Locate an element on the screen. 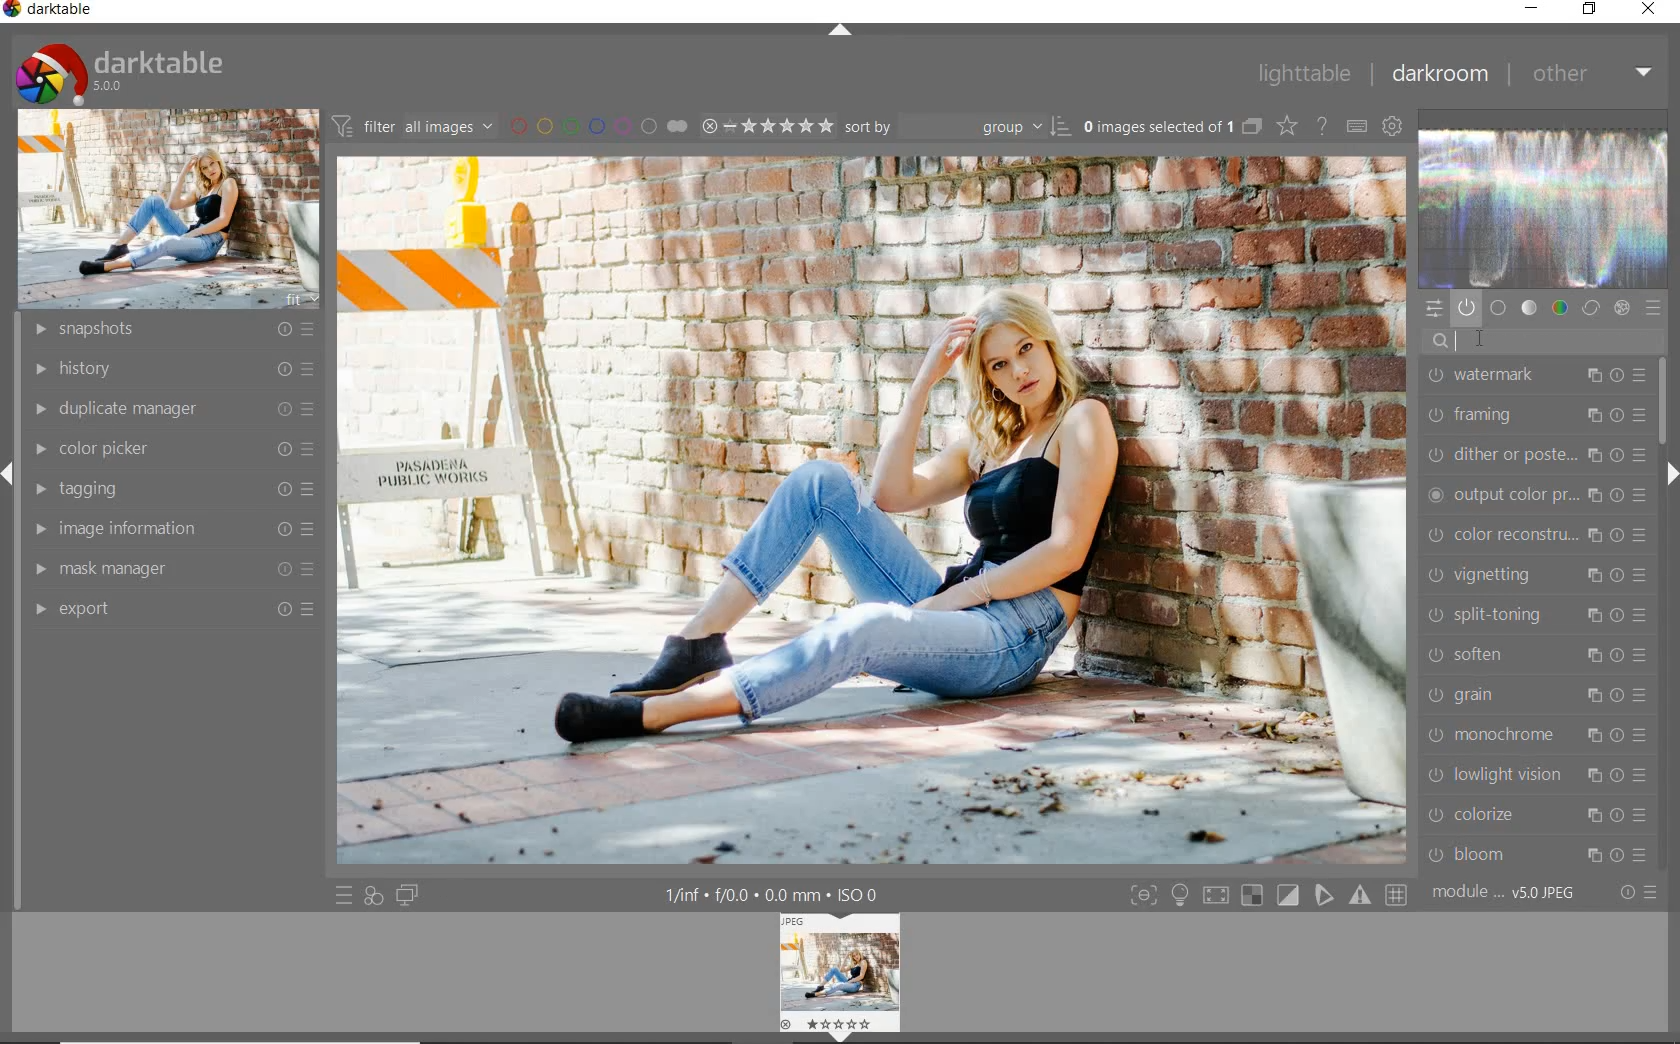 This screenshot has width=1680, height=1044. mask manager is located at coordinates (170, 570).